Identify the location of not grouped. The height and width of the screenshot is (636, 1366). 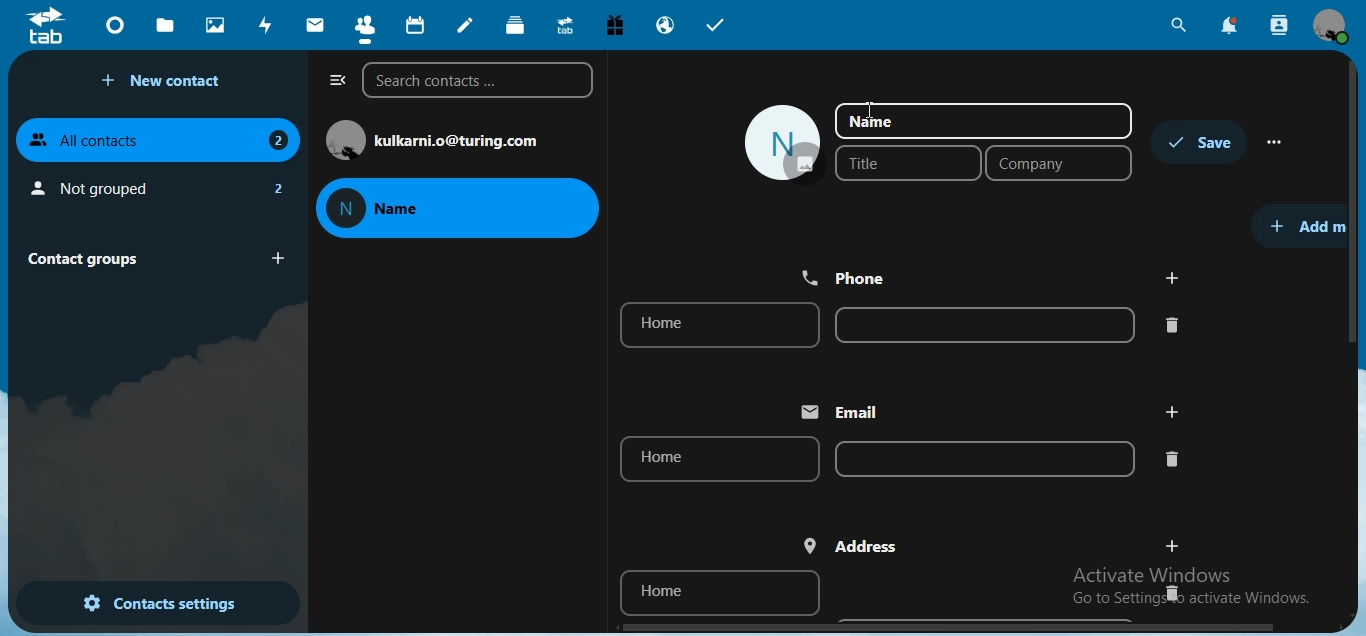
(156, 185).